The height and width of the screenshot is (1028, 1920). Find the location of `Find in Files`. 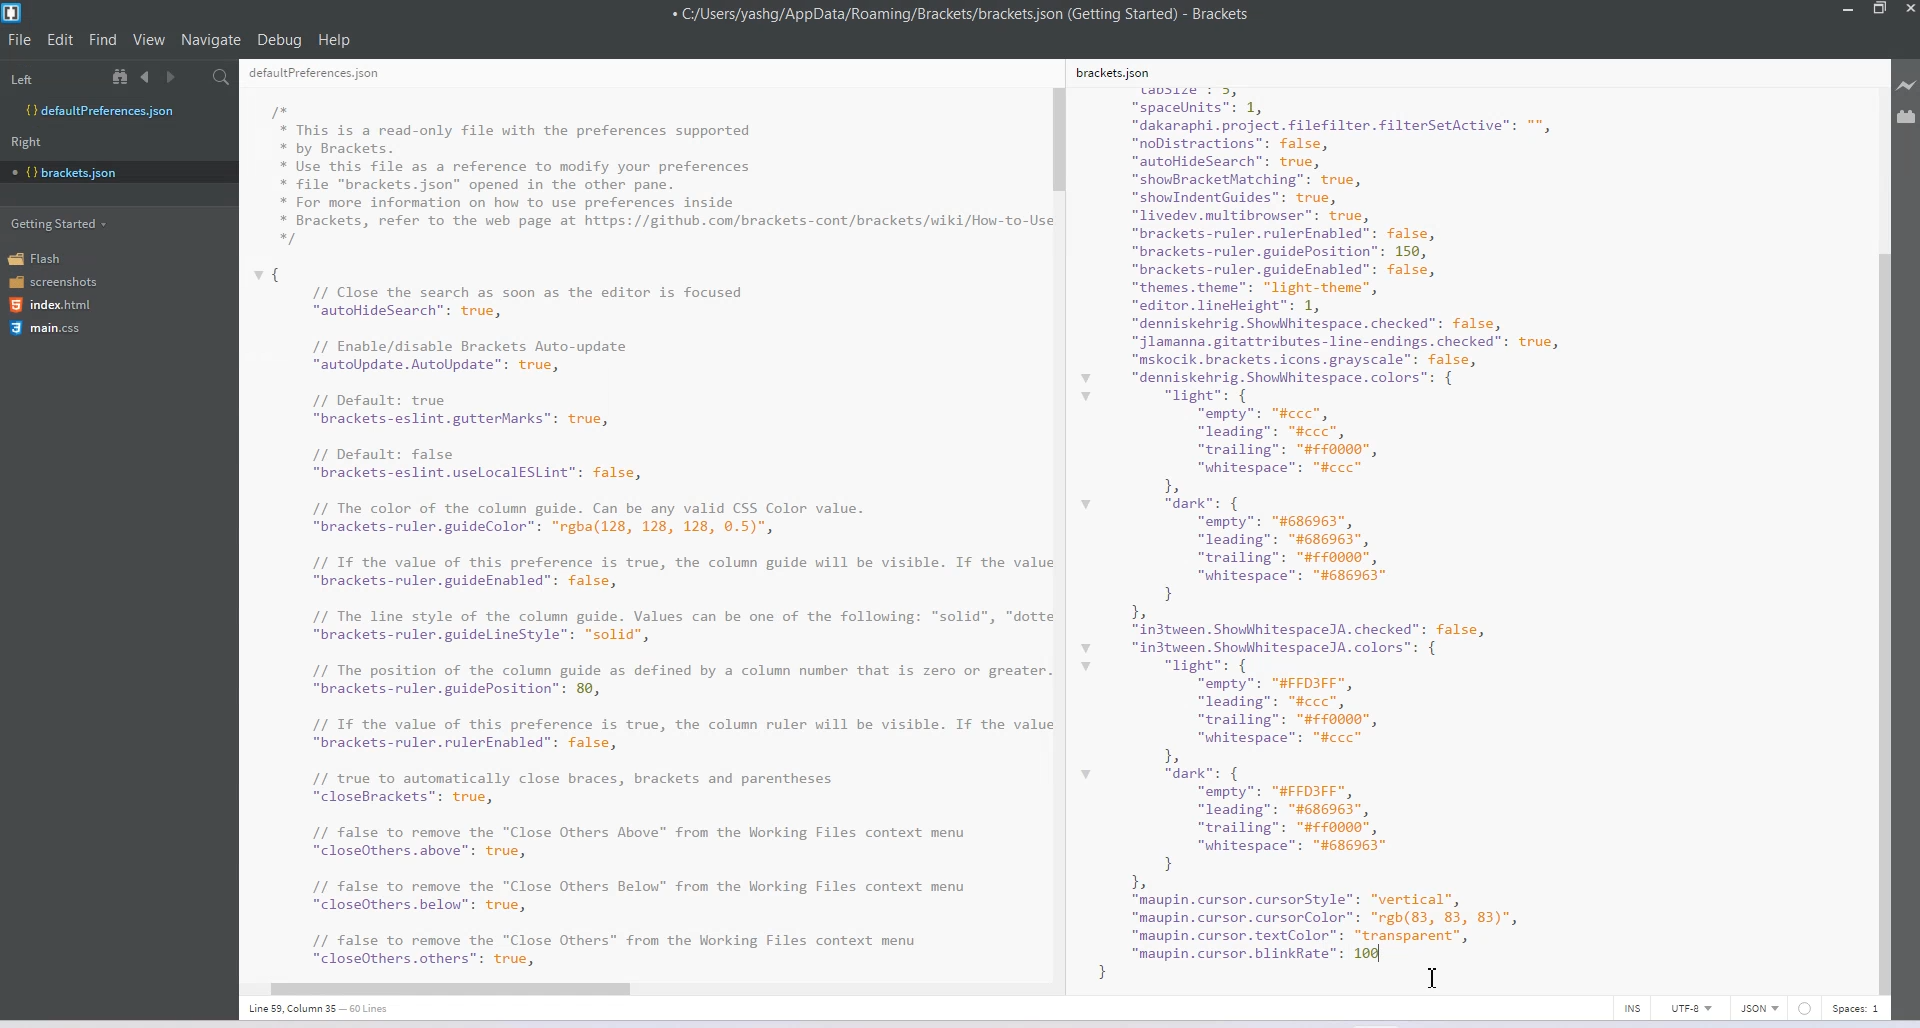

Find in Files is located at coordinates (223, 78).